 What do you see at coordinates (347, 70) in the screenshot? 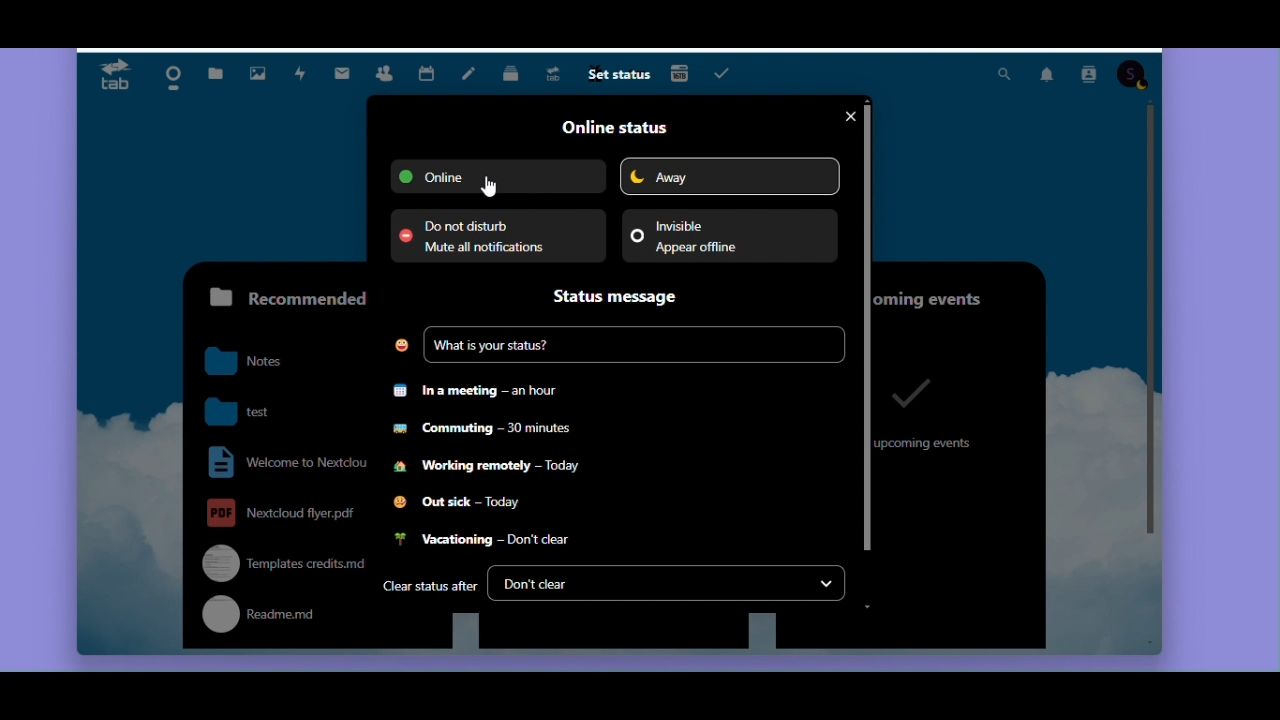
I see `Mail ` at bounding box center [347, 70].